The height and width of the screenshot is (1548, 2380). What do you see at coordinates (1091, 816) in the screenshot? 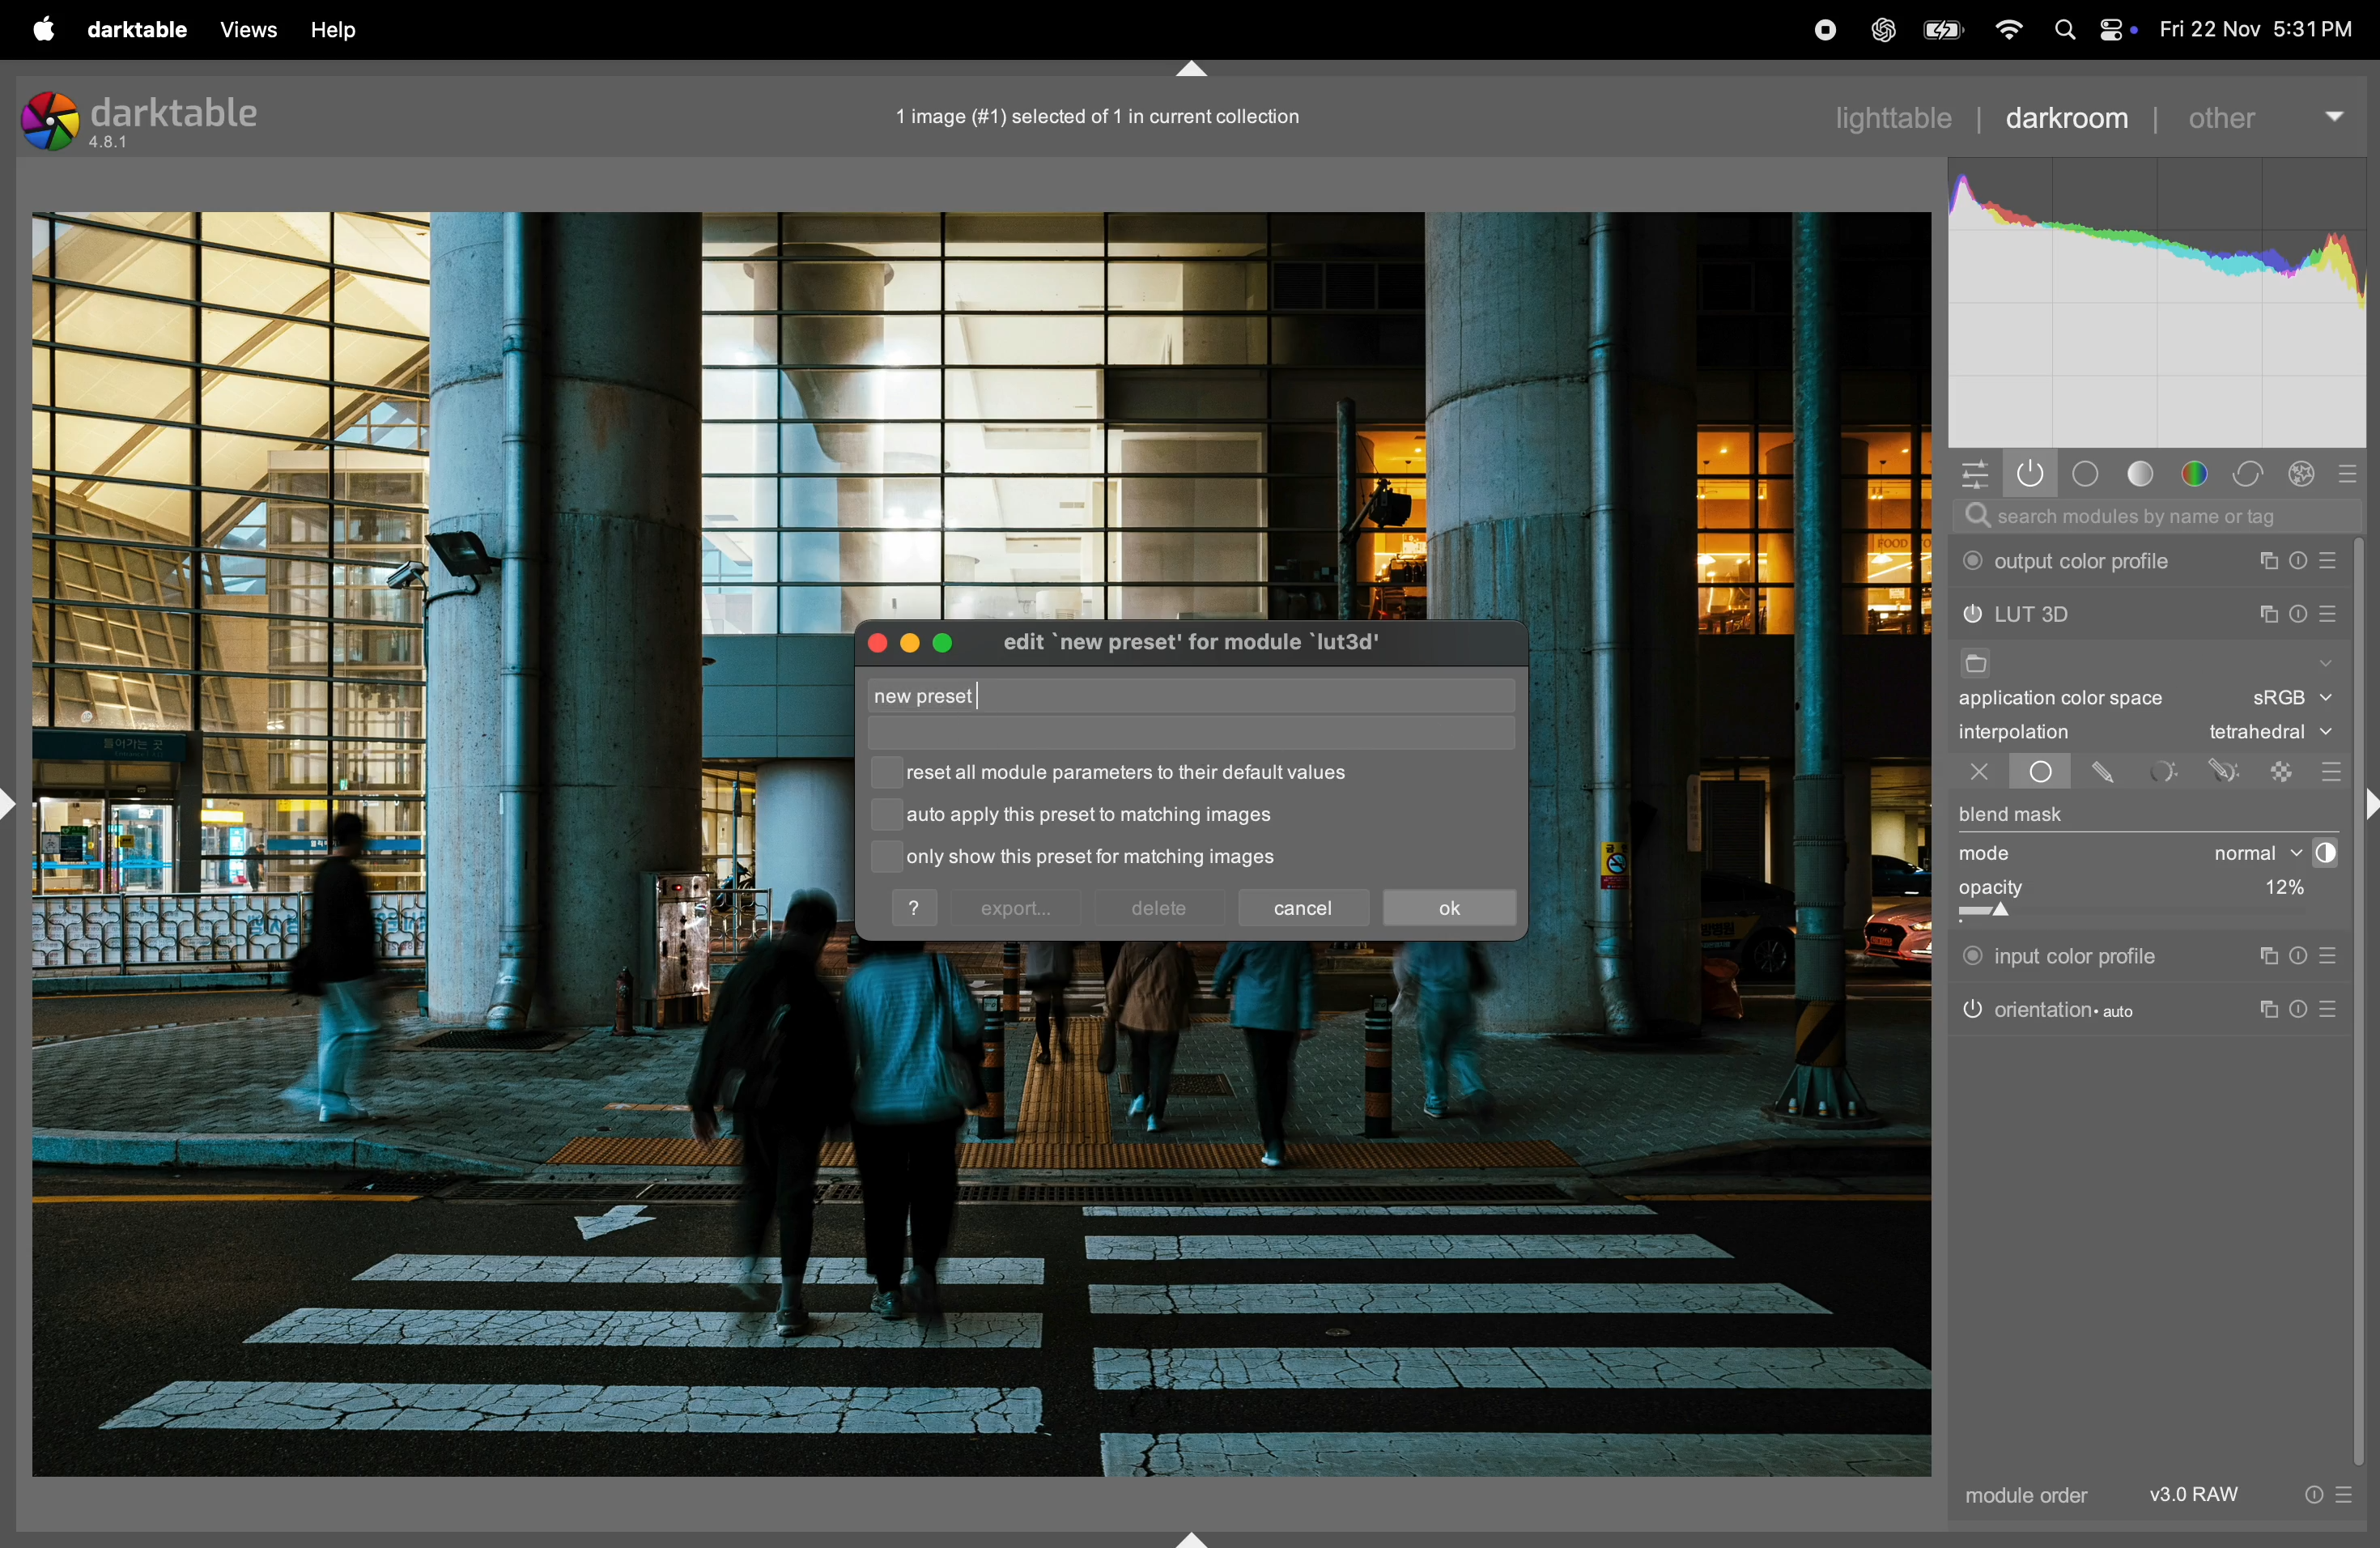
I see `auto apply presets to images` at bounding box center [1091, 816].